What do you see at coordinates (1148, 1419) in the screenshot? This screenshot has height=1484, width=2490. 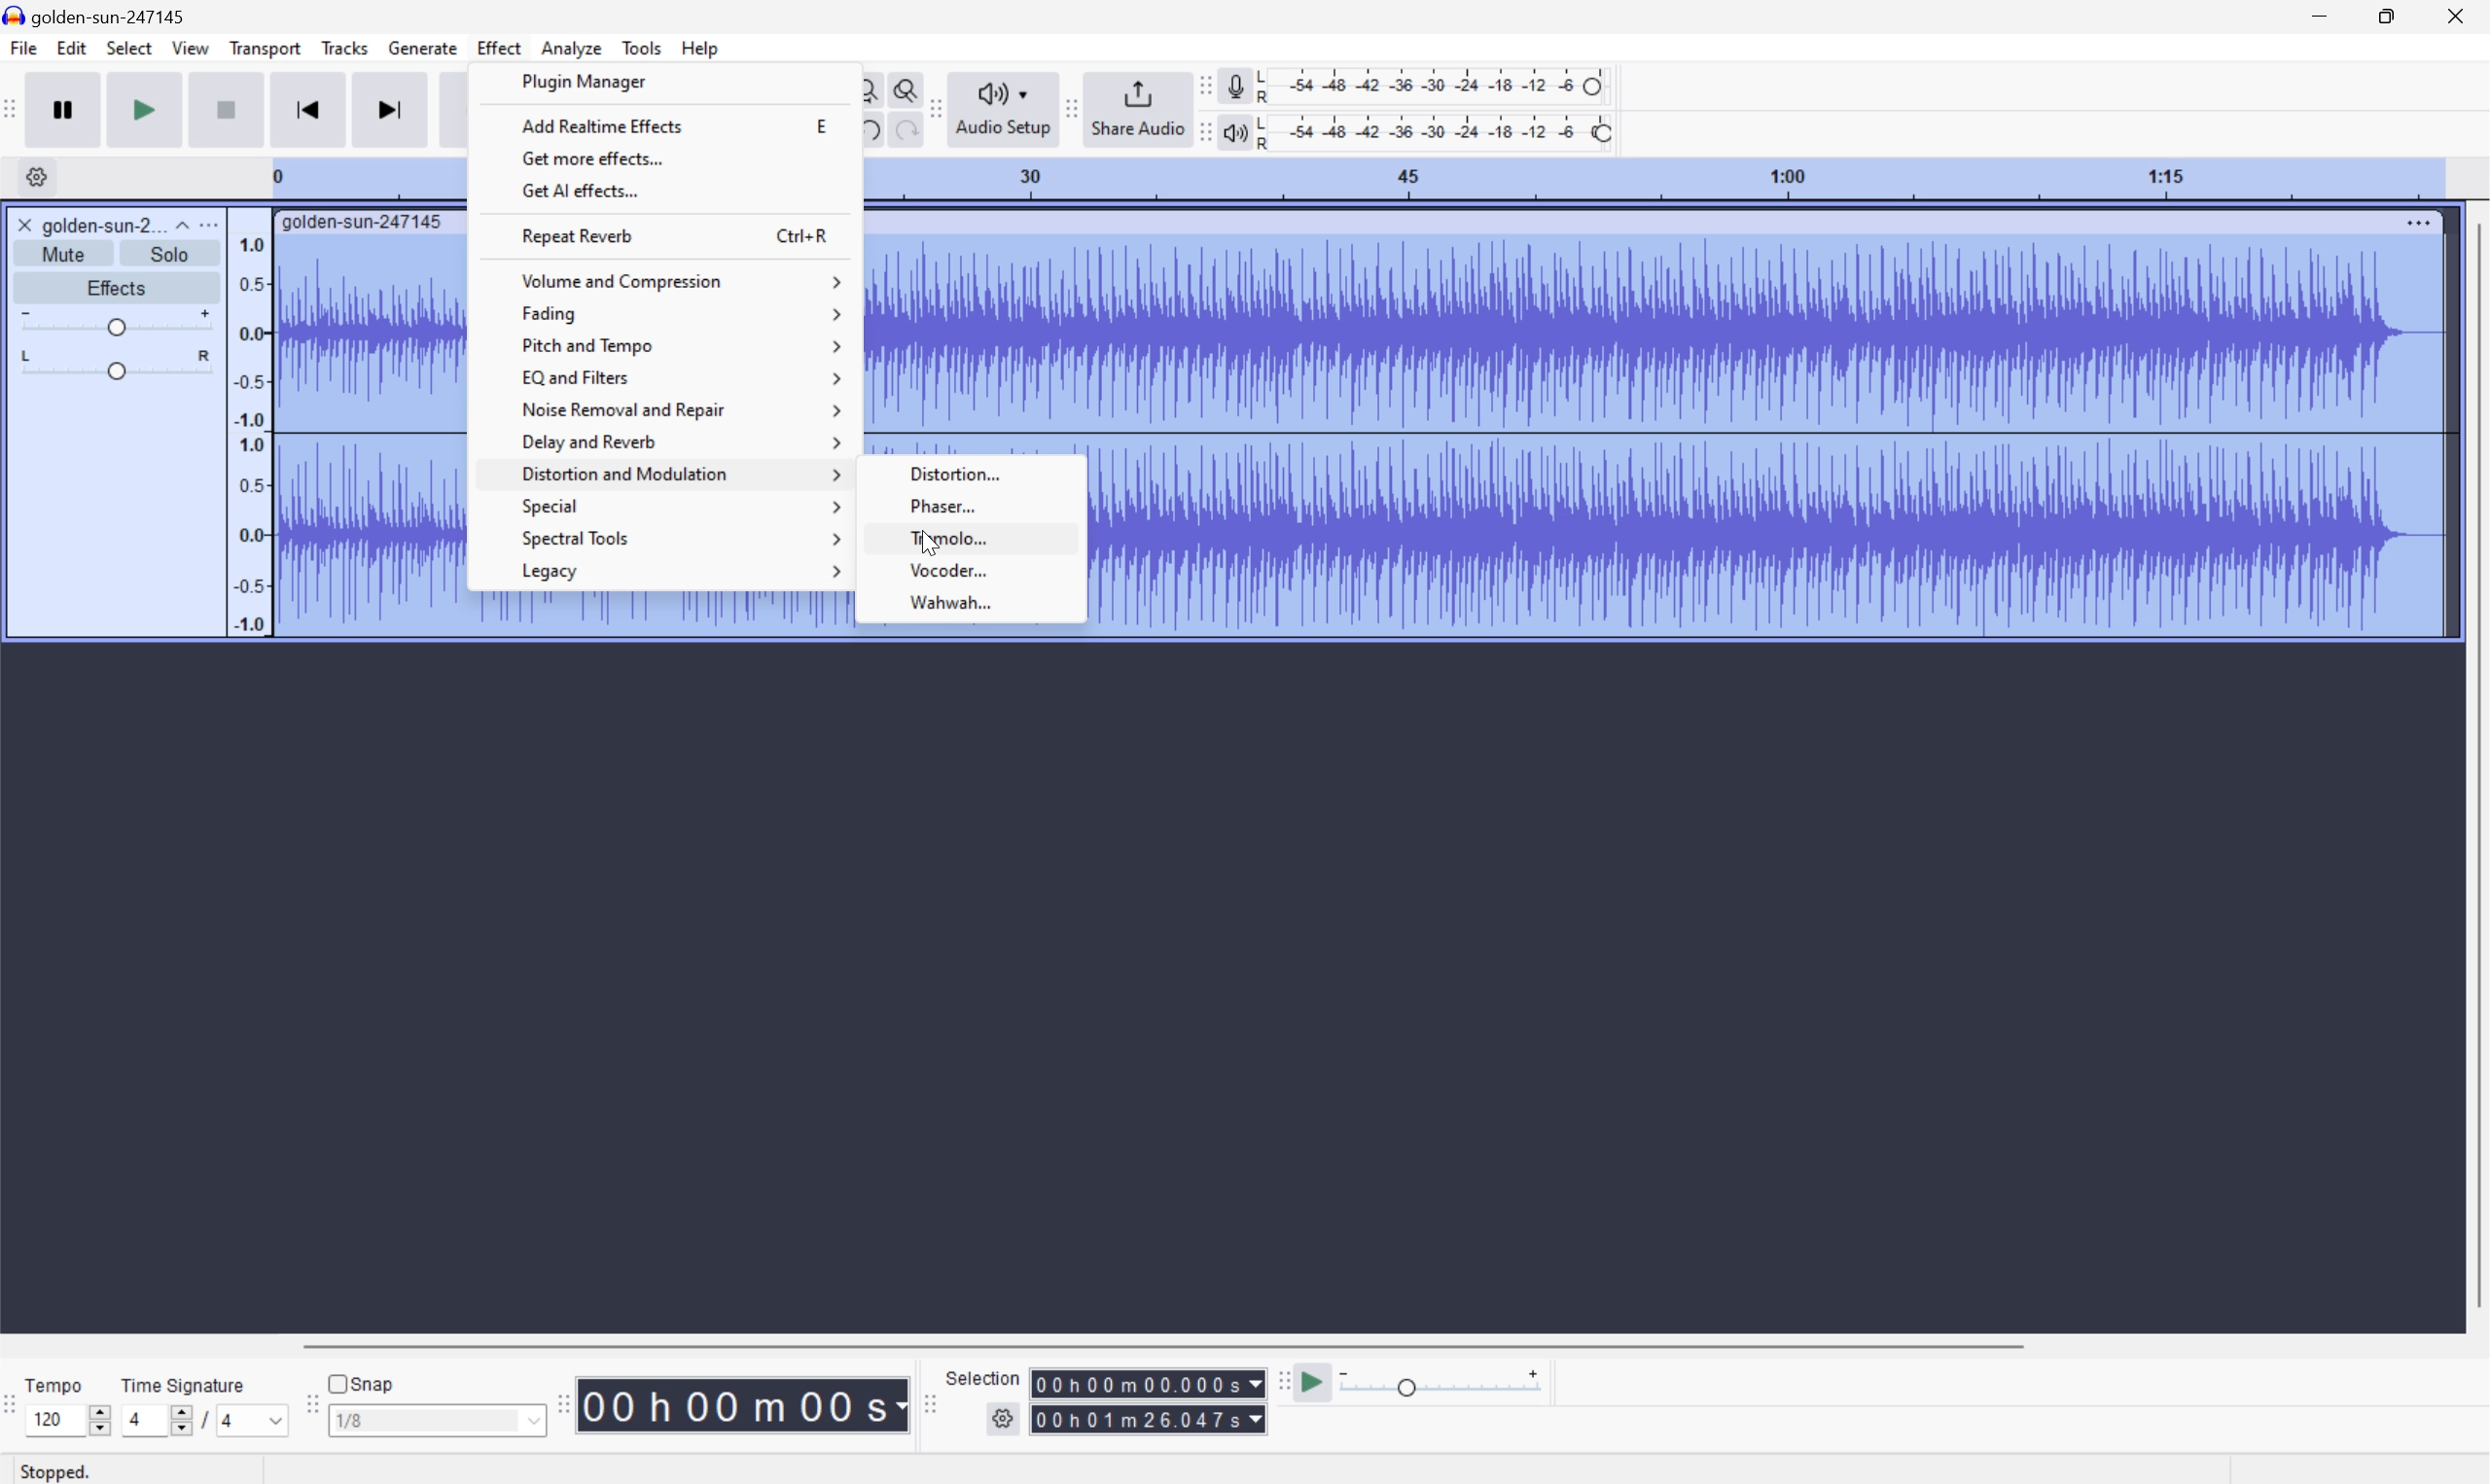 I see `Selection` at bounding box center [1148, 1419].